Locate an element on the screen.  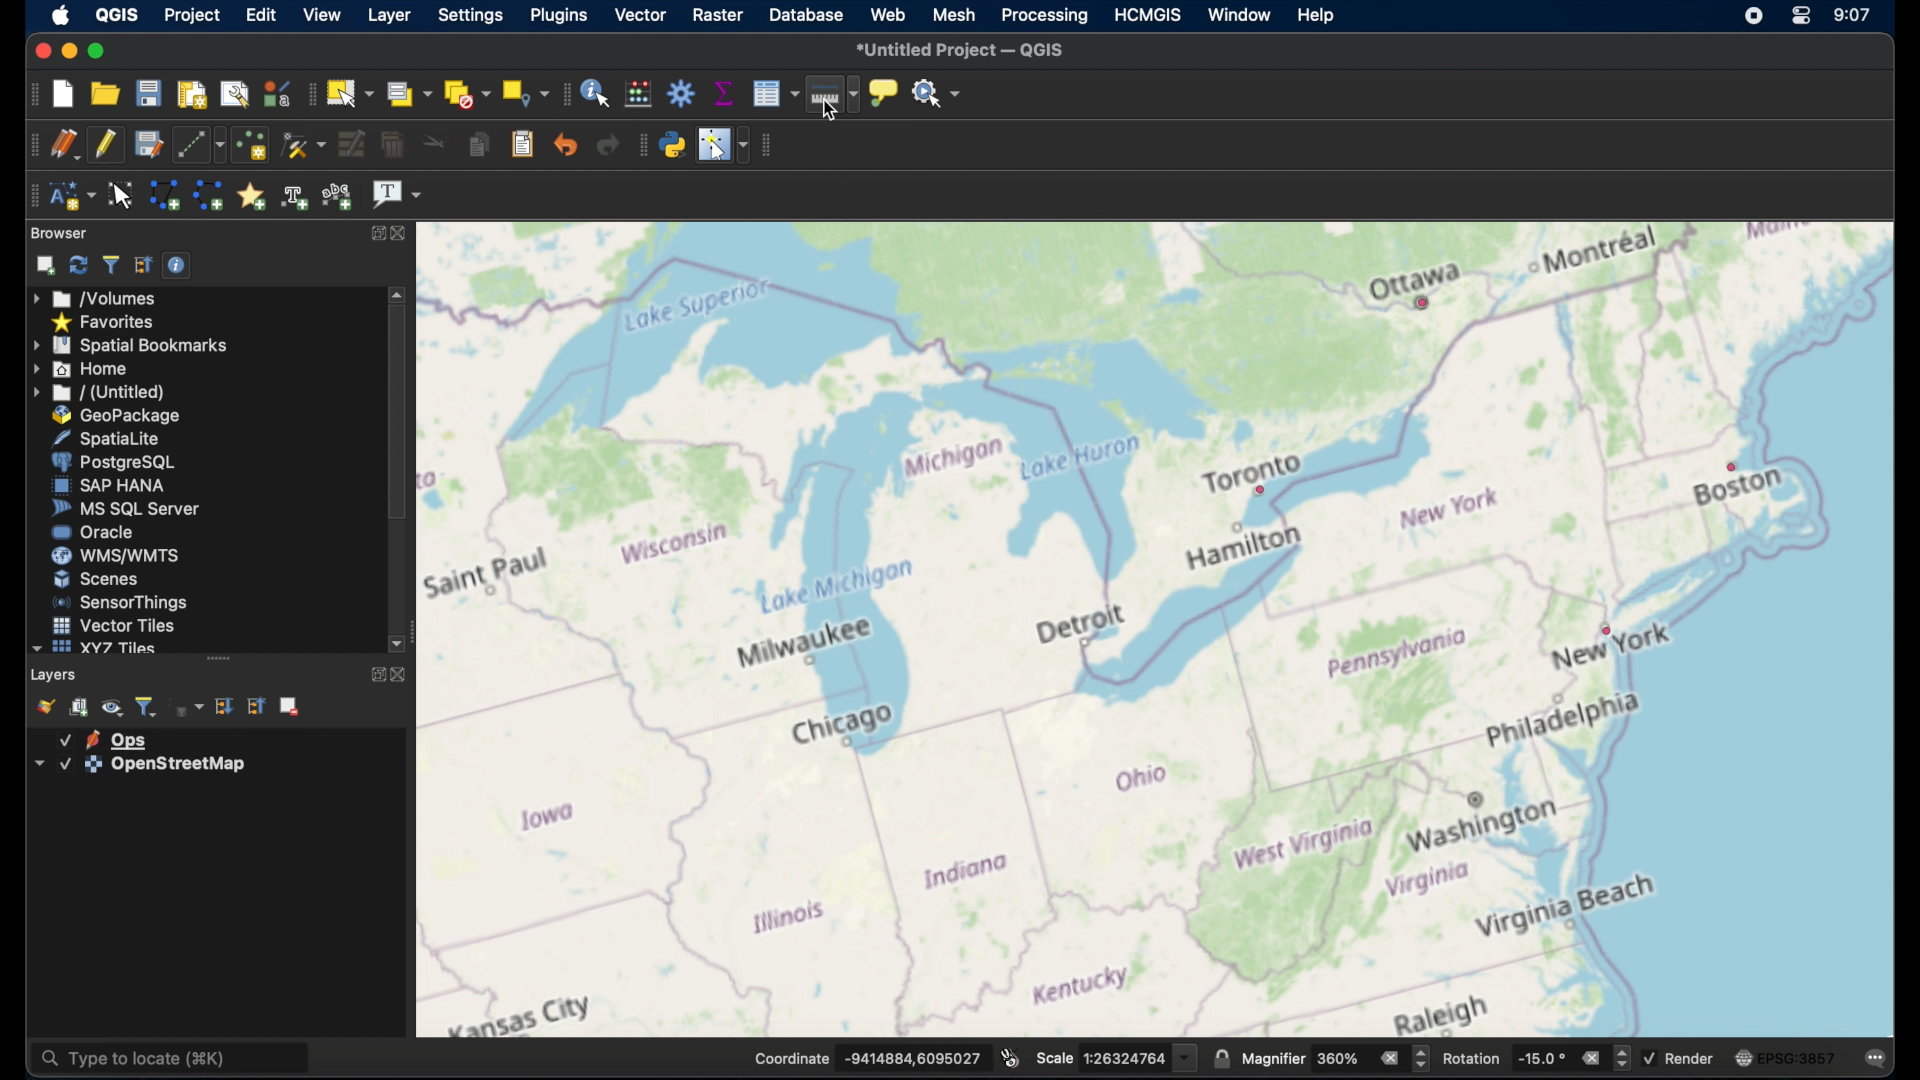
select features by area or single click is located at coordinates (353, 92).